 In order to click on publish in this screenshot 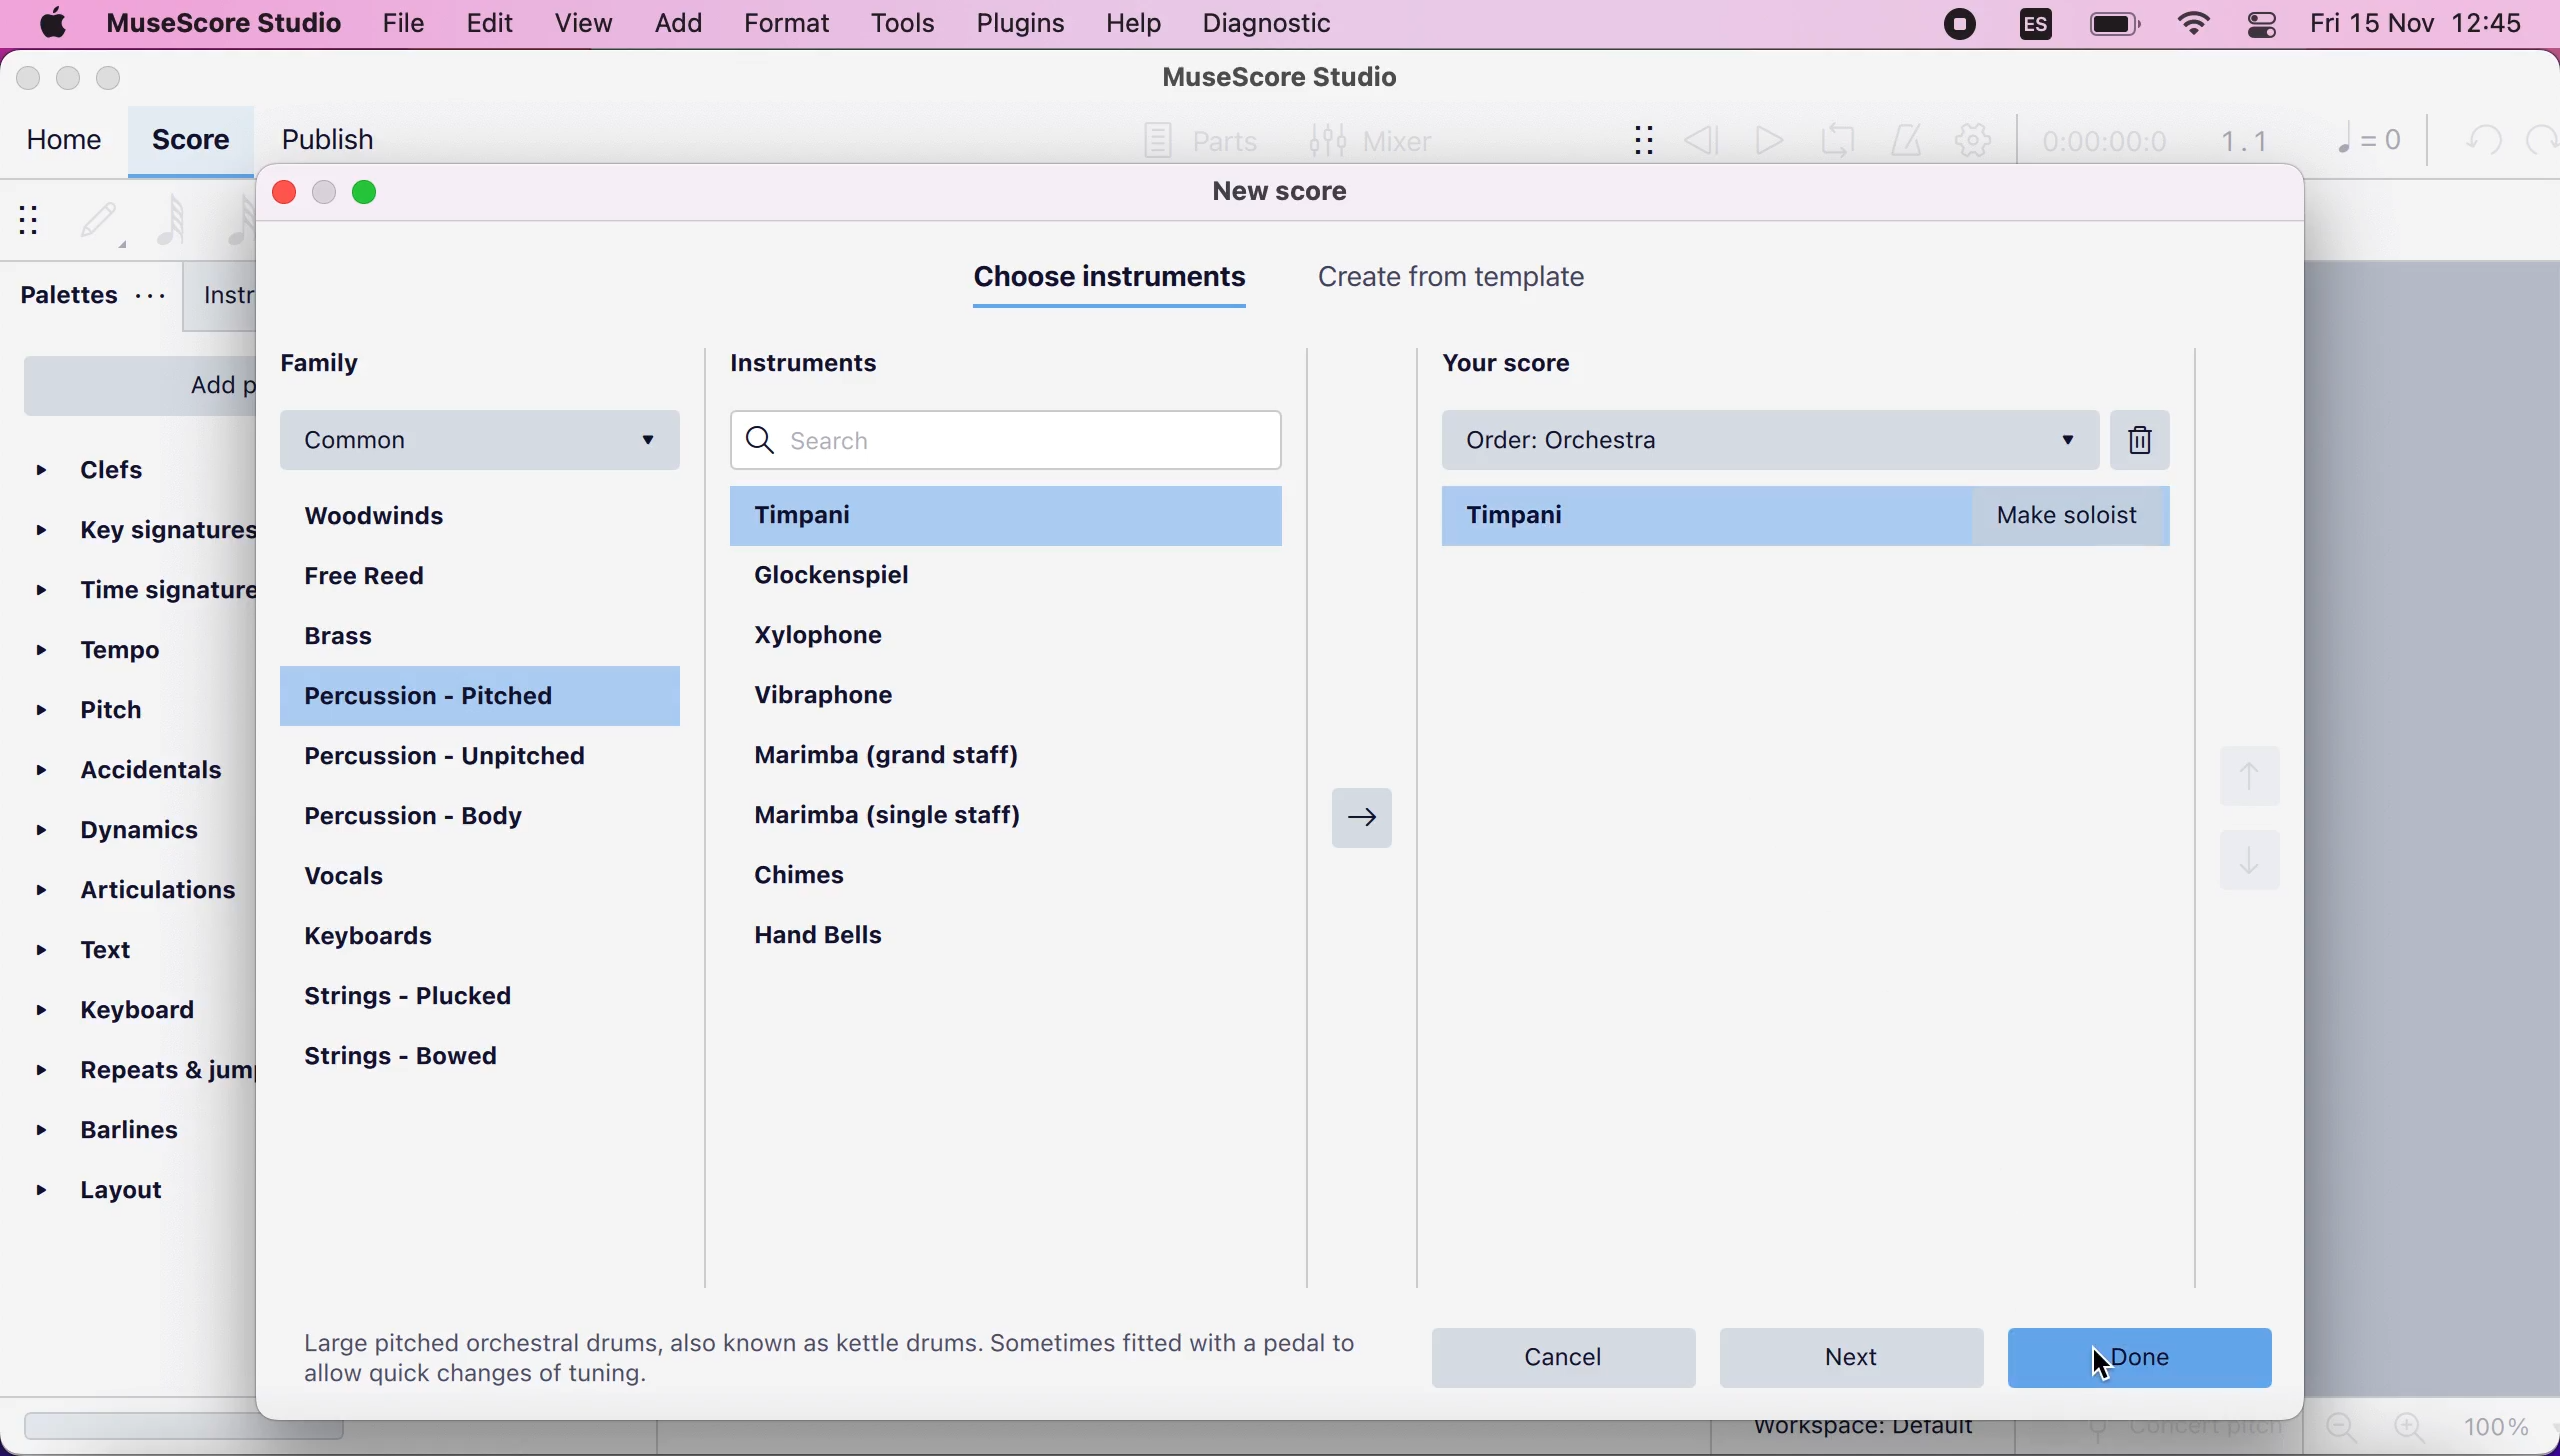, I will do `click(323, 139)`.